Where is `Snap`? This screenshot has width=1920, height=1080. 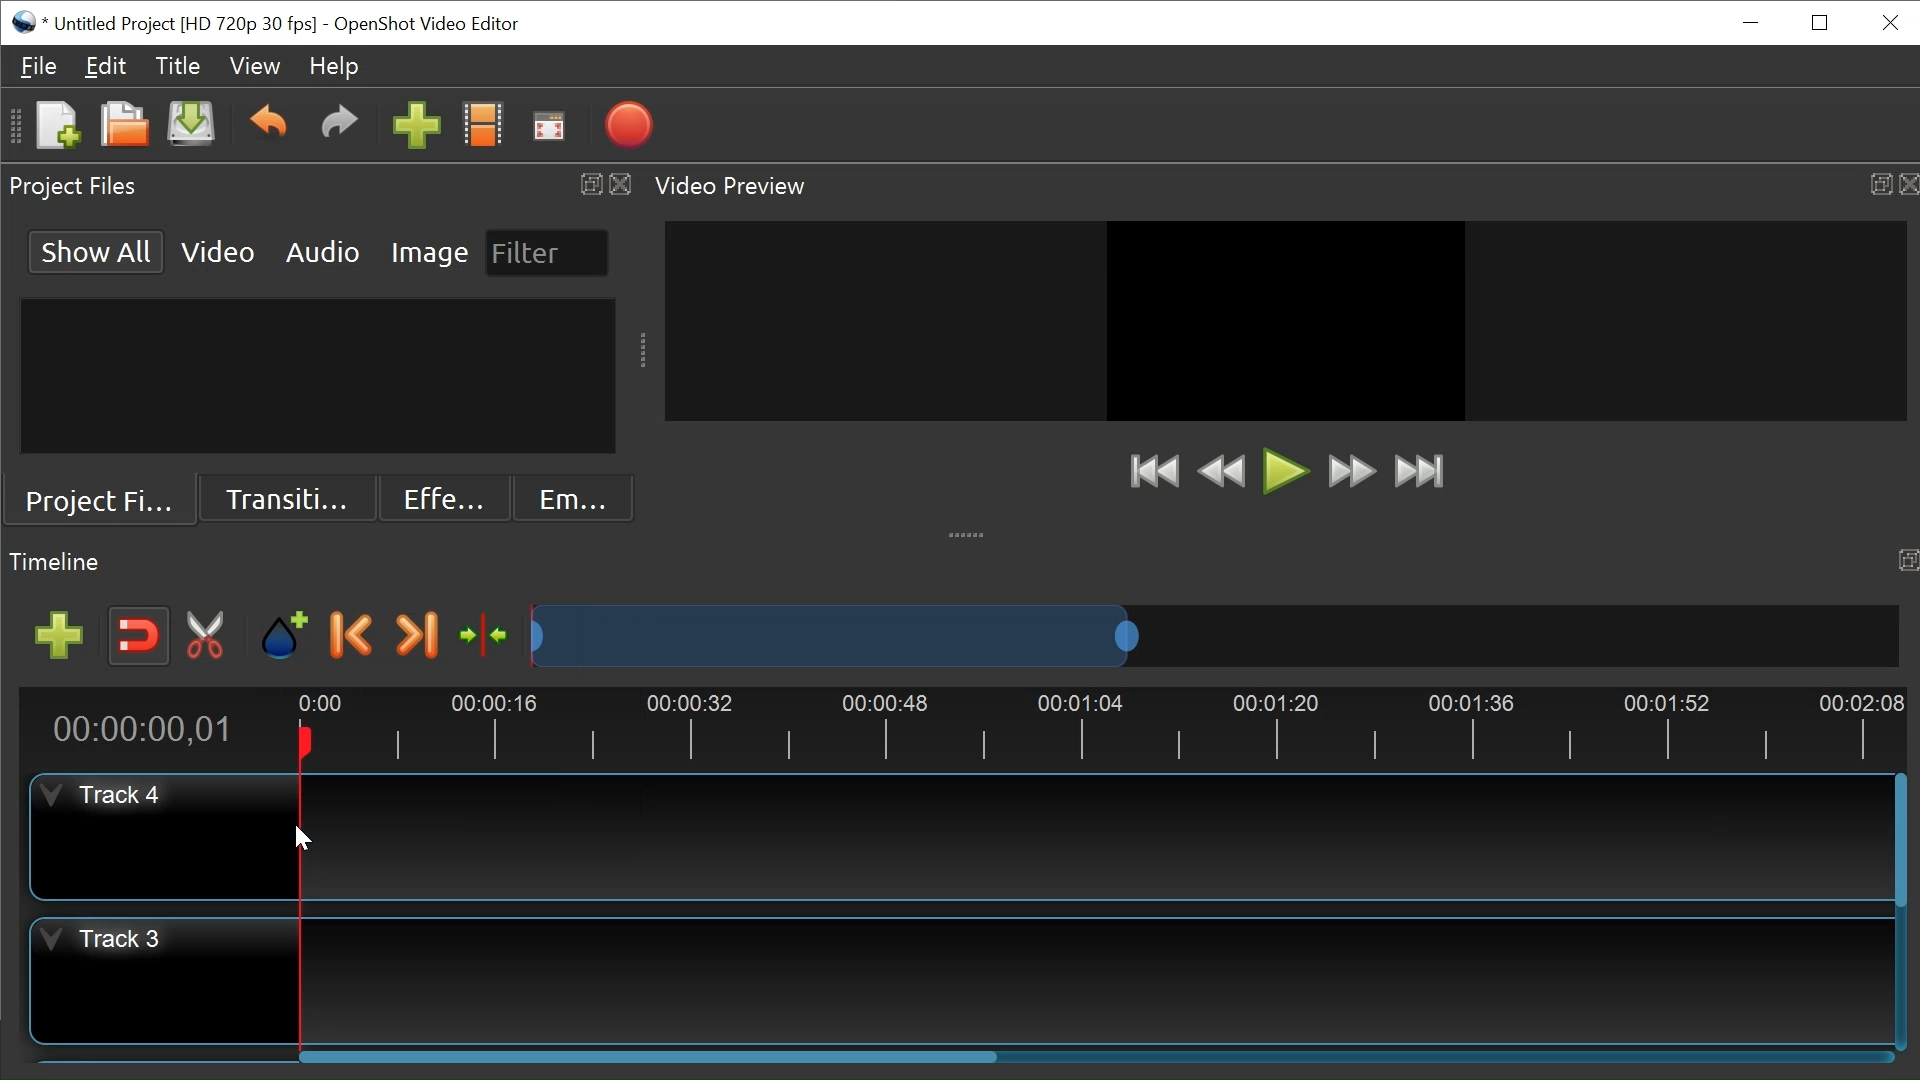 Snap is located at coordinates (140, 636).